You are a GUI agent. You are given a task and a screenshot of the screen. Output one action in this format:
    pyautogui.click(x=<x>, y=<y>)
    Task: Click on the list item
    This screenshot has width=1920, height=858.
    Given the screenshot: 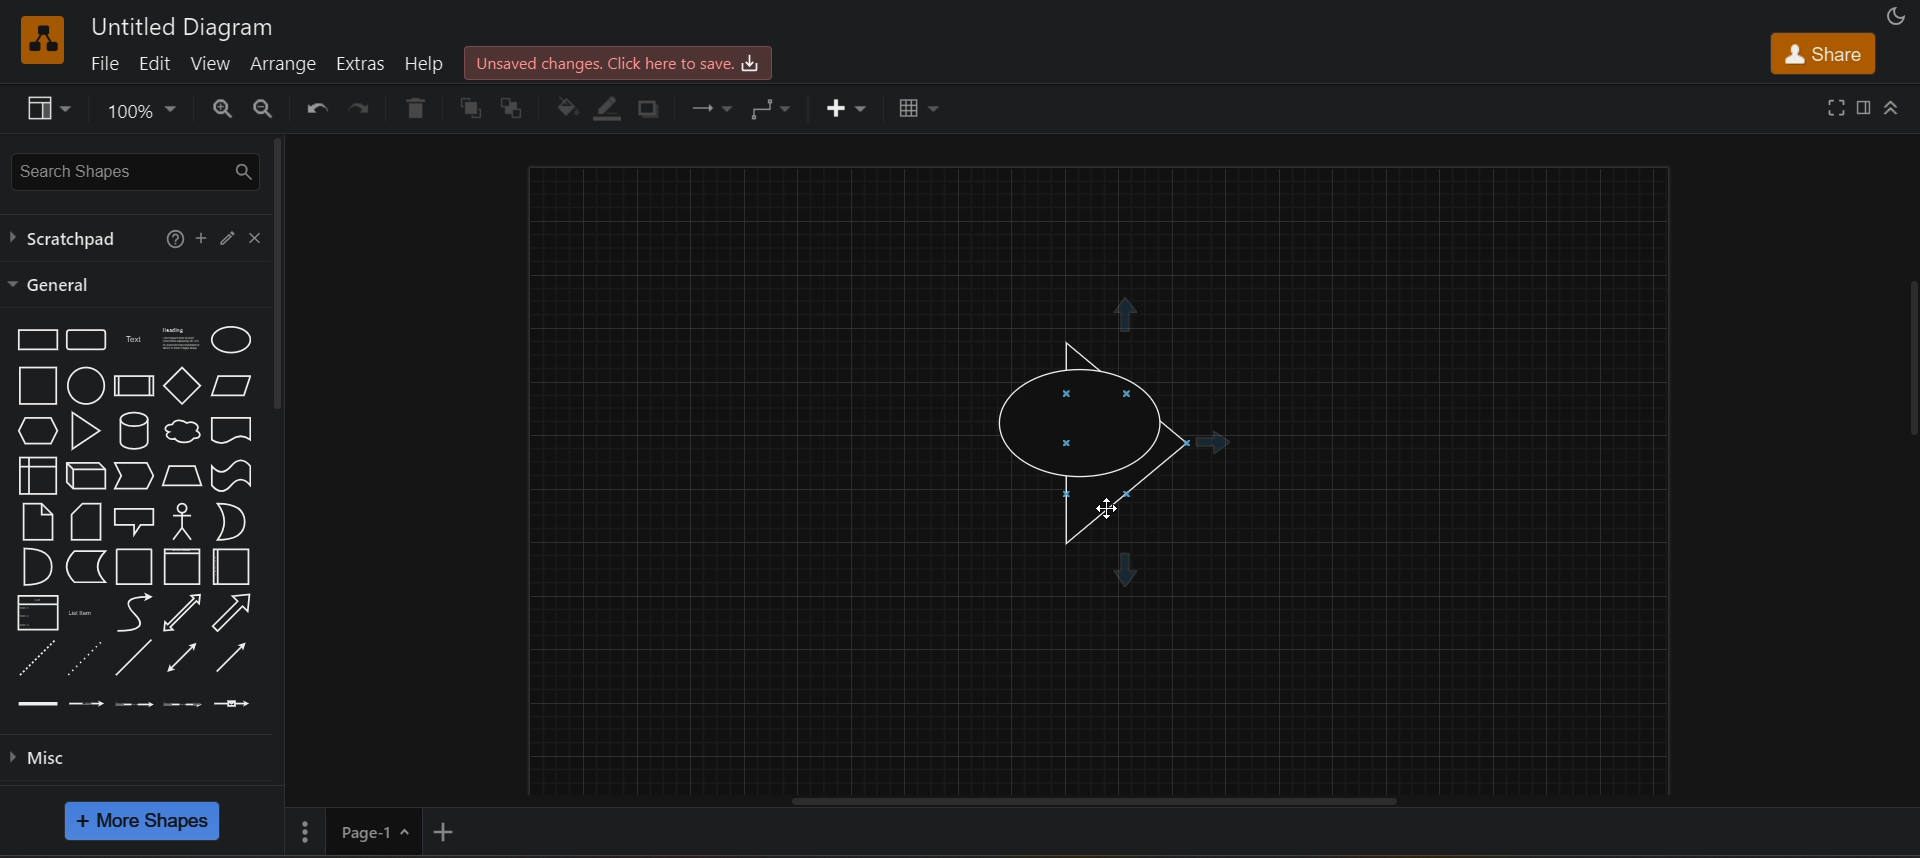 What is the action you would take?
    pyautogui.click(x=81, y=612)
    